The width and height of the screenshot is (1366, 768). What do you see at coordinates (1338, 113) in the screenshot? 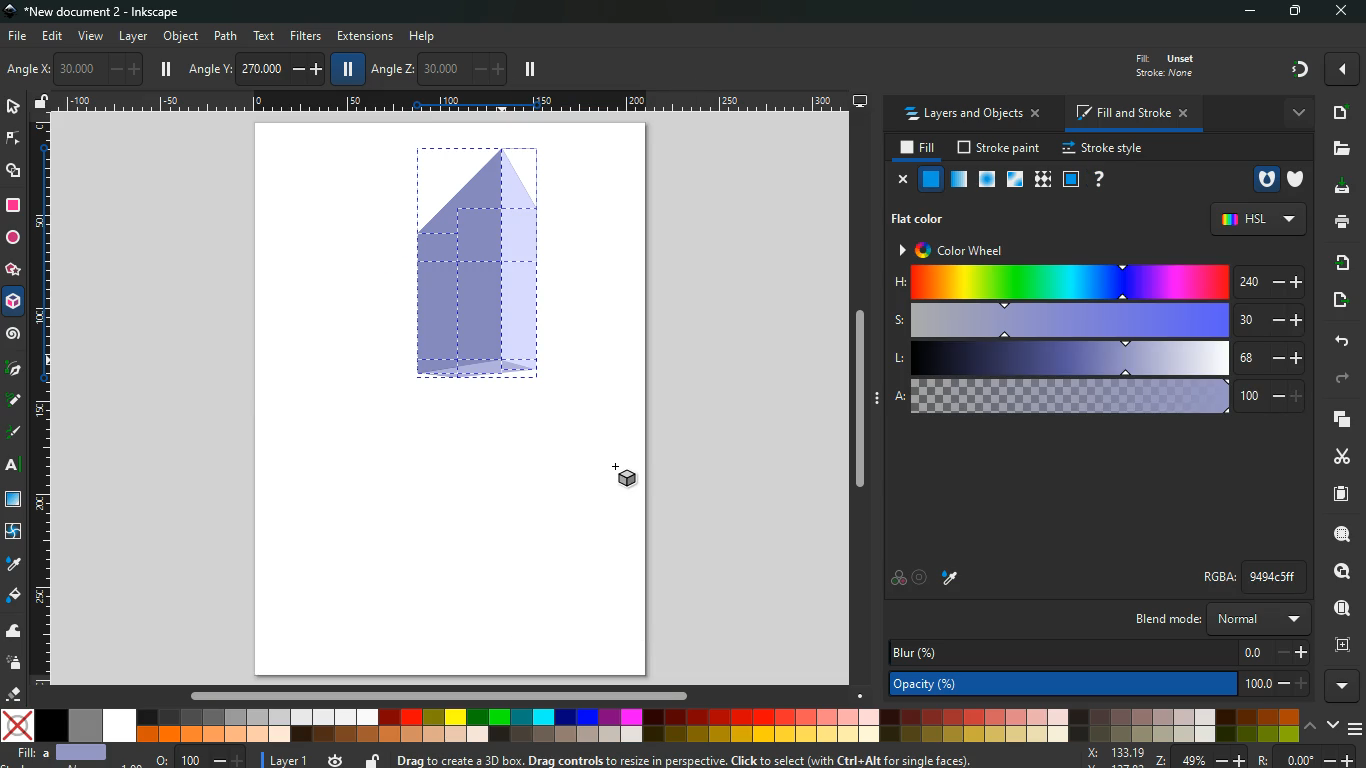
I see `new` at bounding box center [1338, 113].